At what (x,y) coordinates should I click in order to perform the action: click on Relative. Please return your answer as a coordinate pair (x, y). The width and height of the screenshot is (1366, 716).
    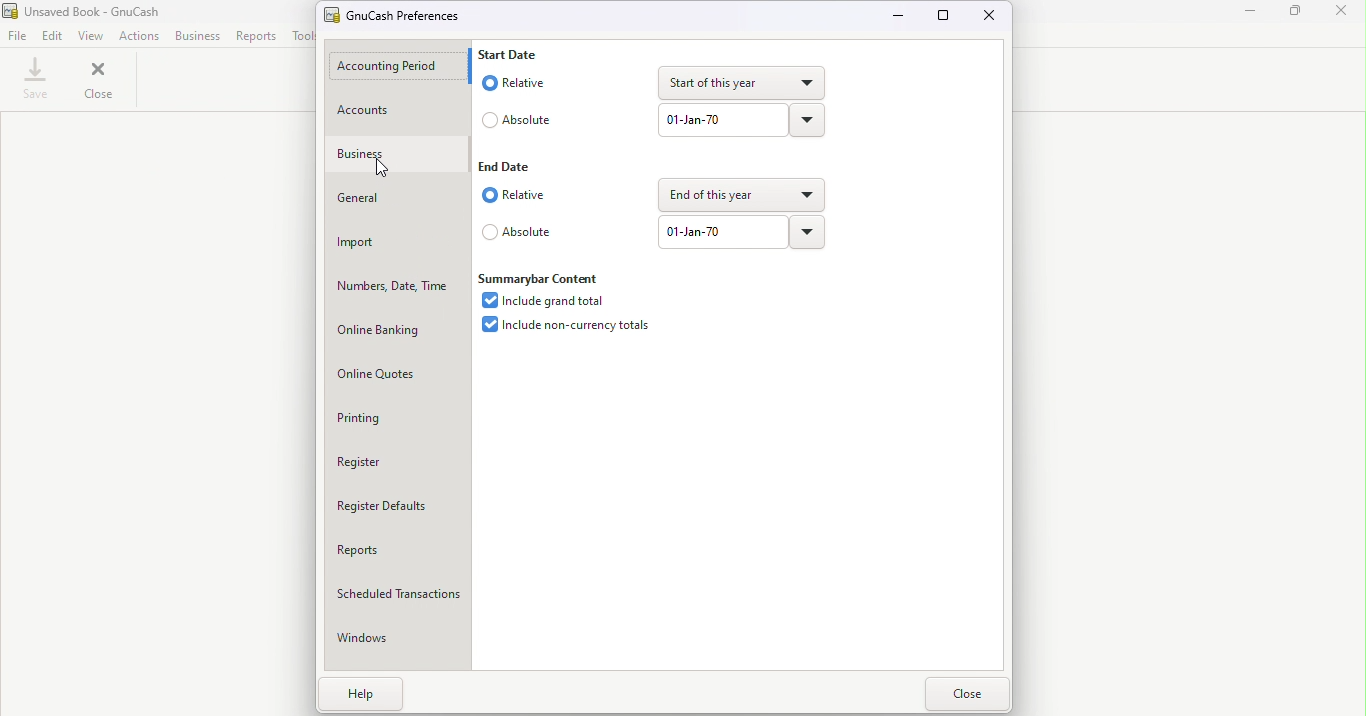
    Looking at the image, I should click on (520, 81).